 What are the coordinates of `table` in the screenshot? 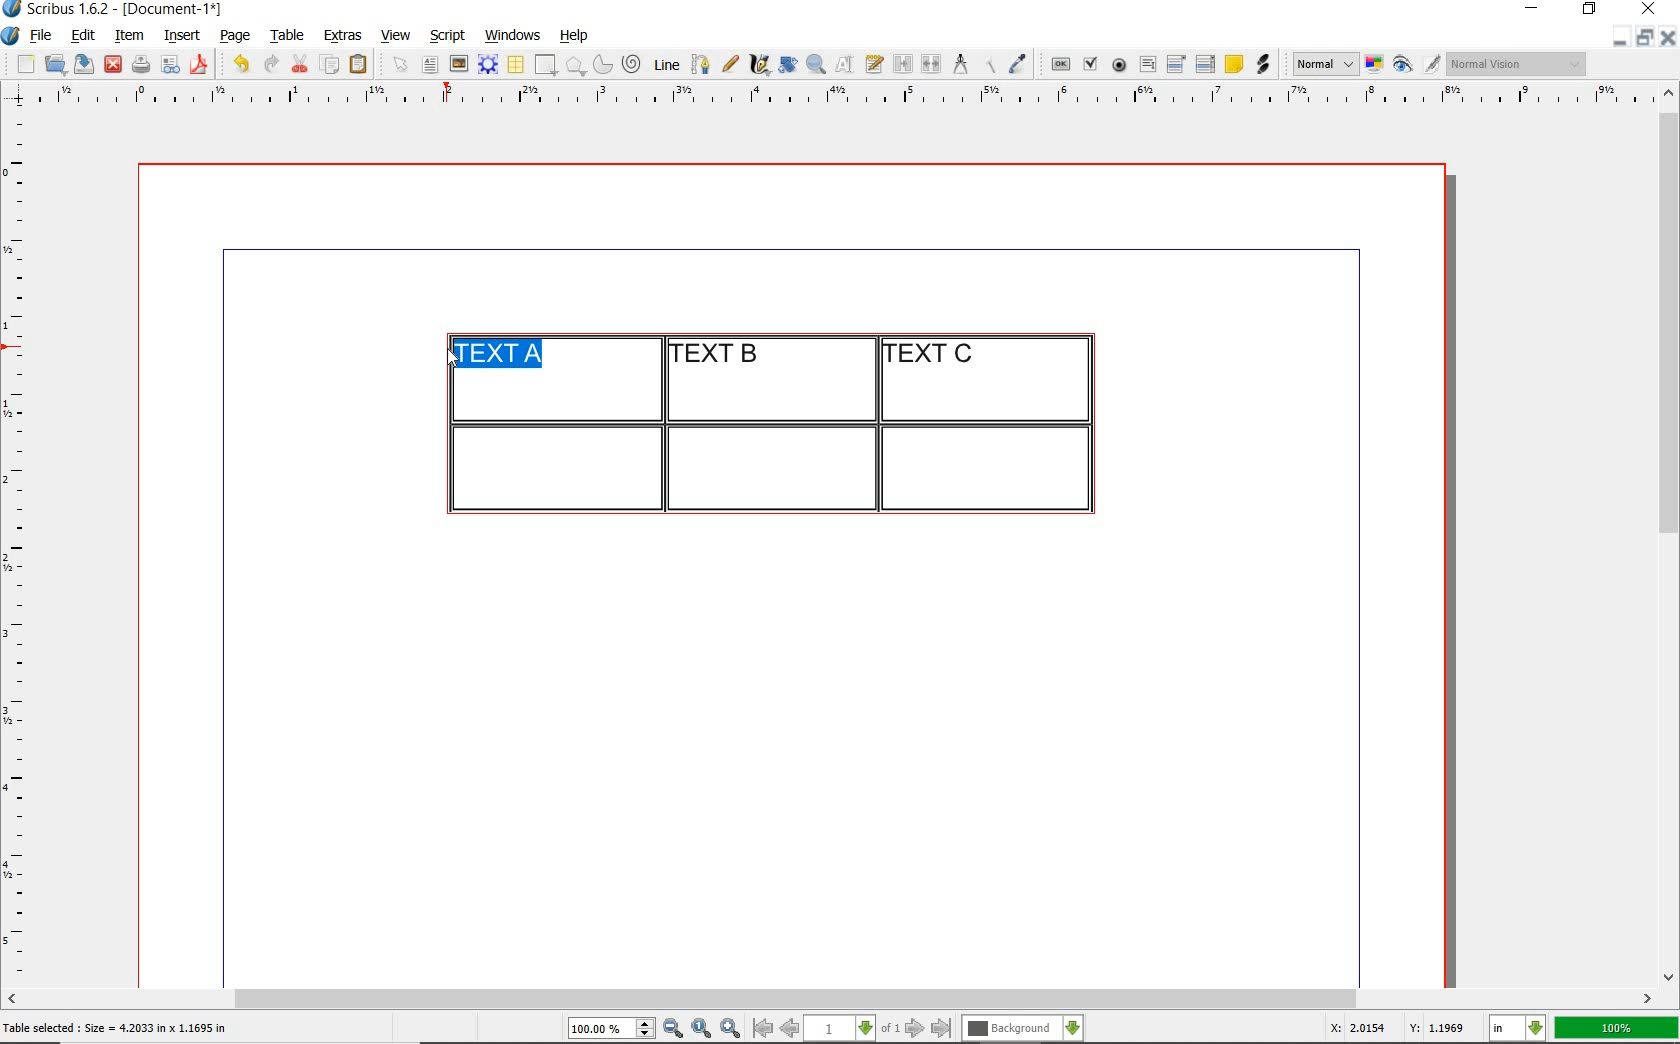 It's located at (288, 36).